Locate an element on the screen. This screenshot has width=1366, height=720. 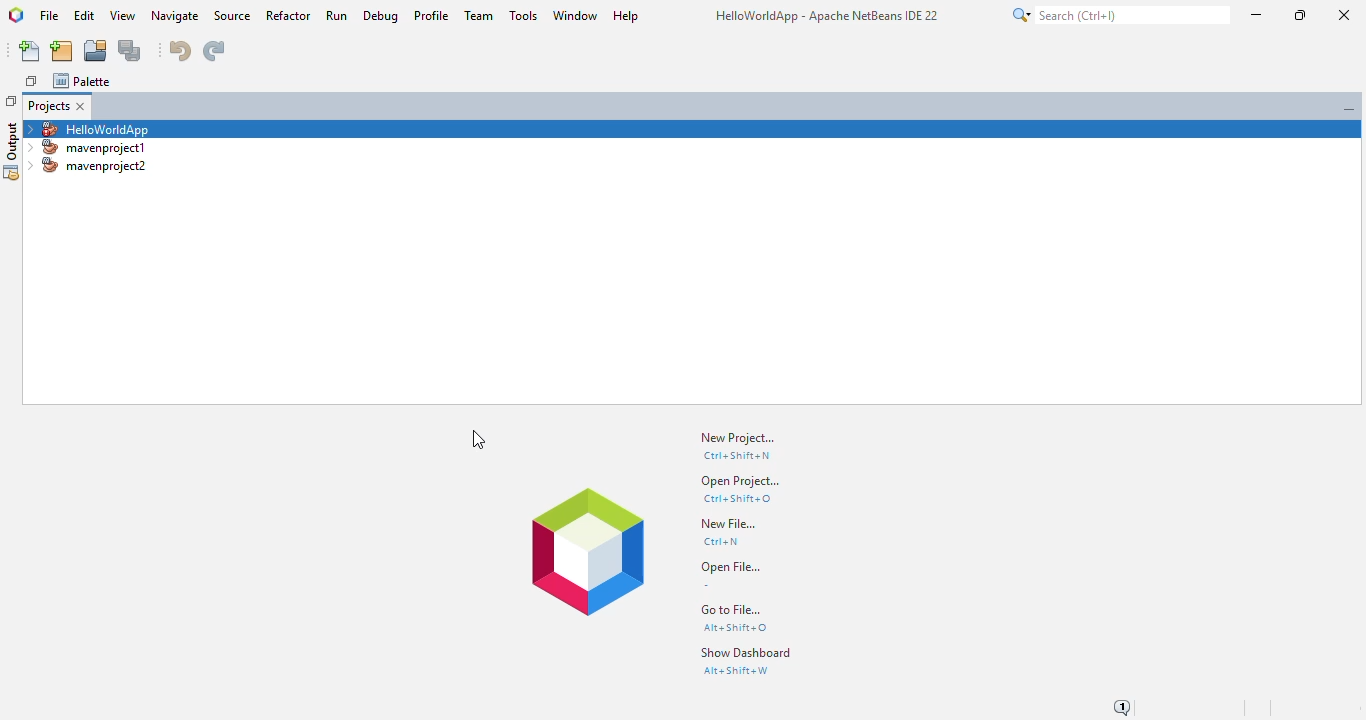
shortcut for new file is located at coordinates (722, 542).